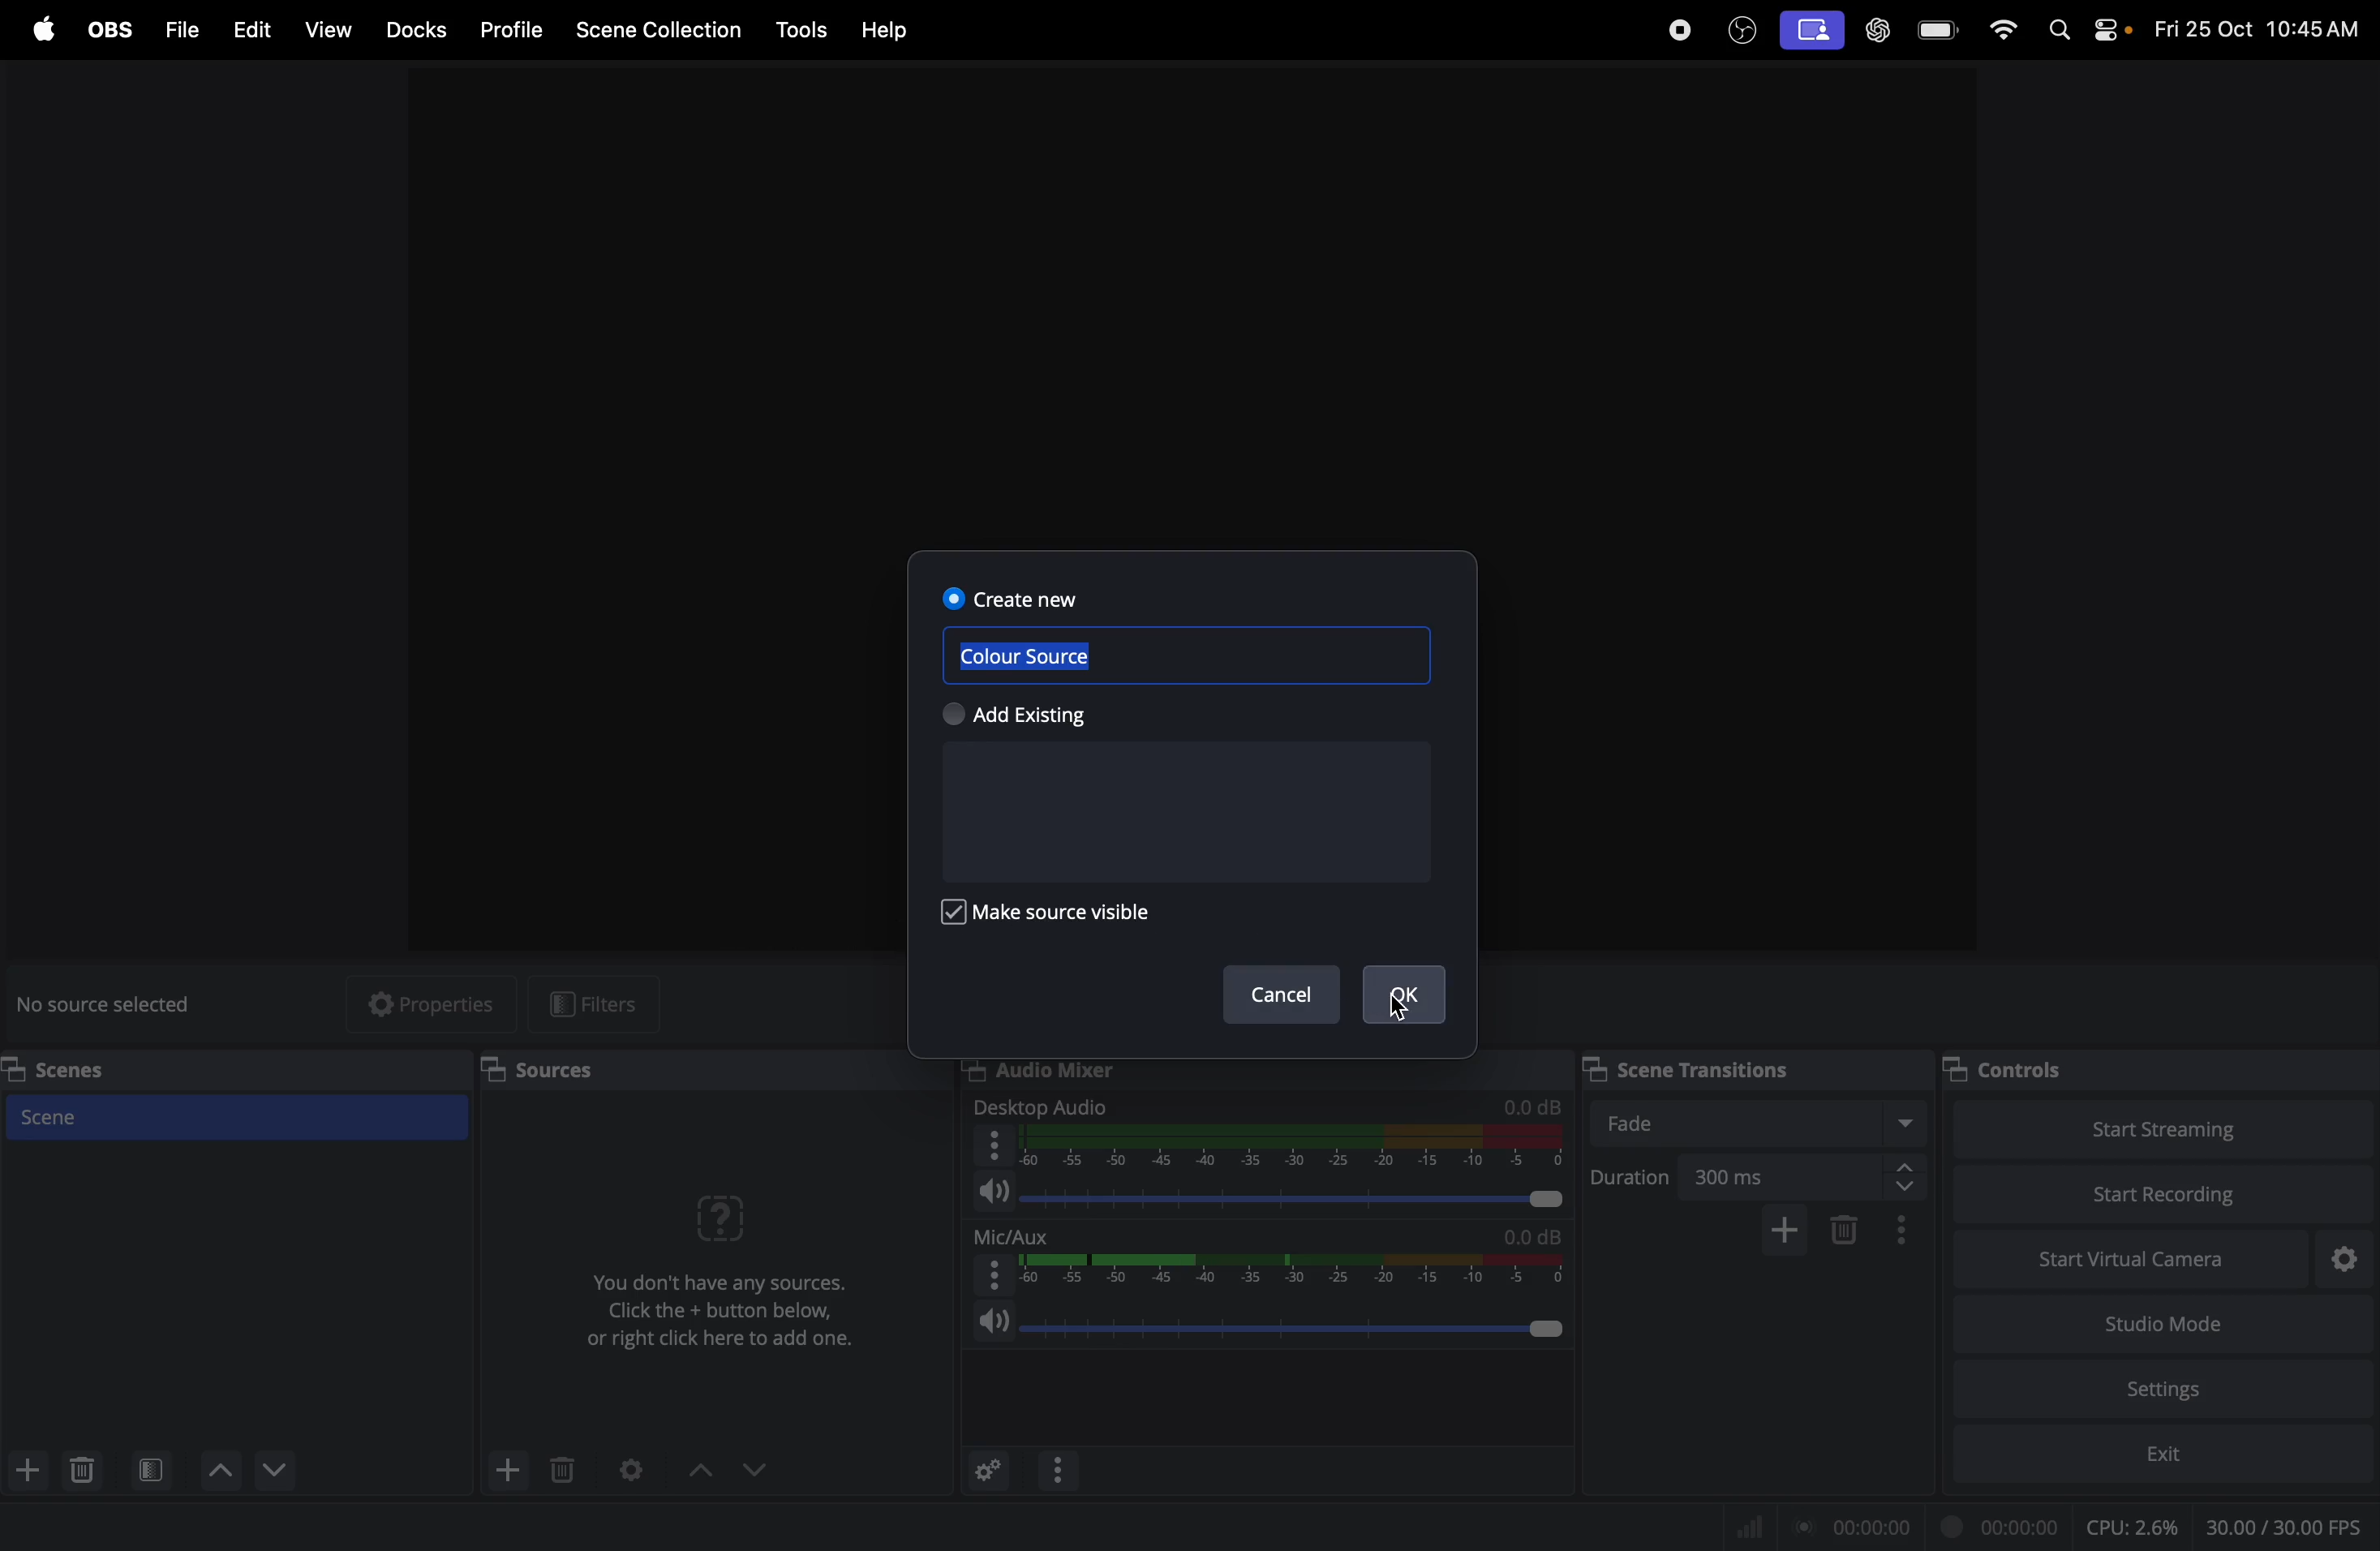 This screenshot has height=1551, width=2380. Describe the element at coordinates (2000, 1259) in the screenshot. I see `start virtual camera` at that location.